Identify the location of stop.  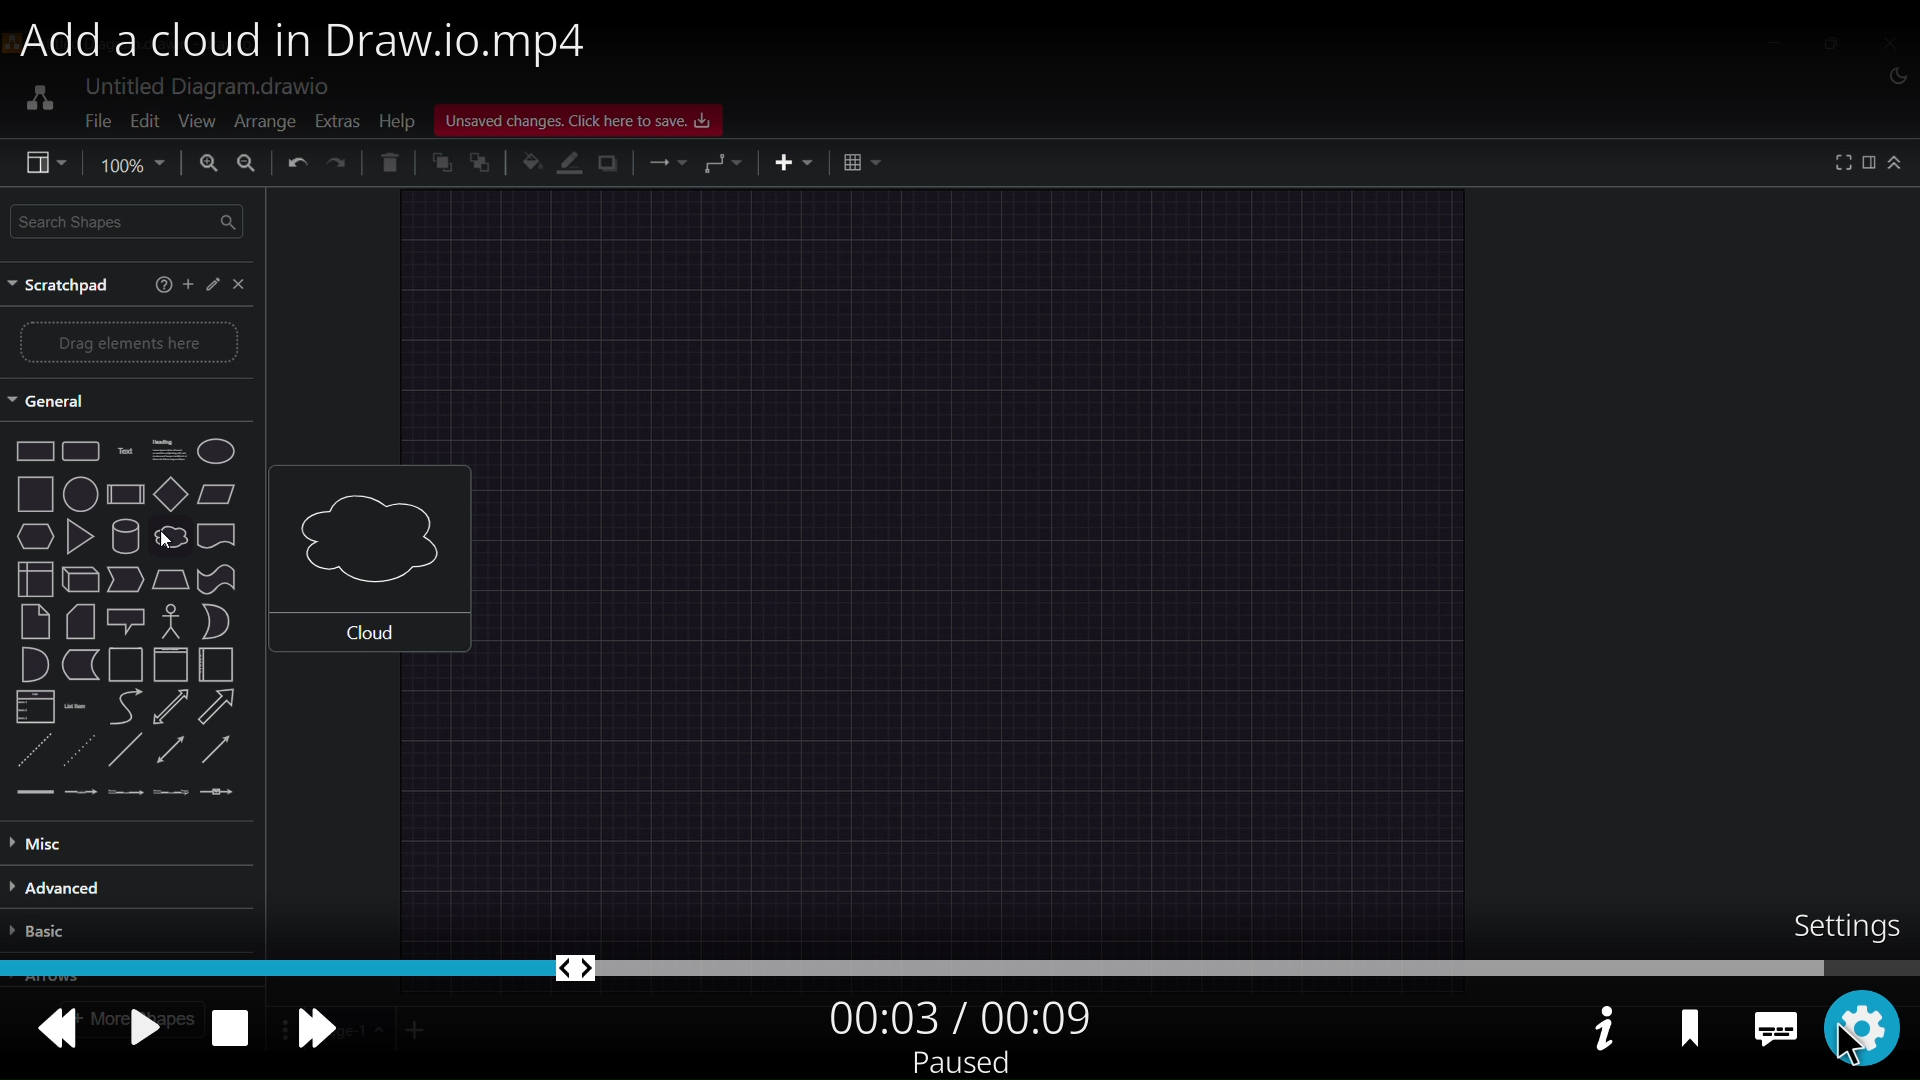
(224, 1027).